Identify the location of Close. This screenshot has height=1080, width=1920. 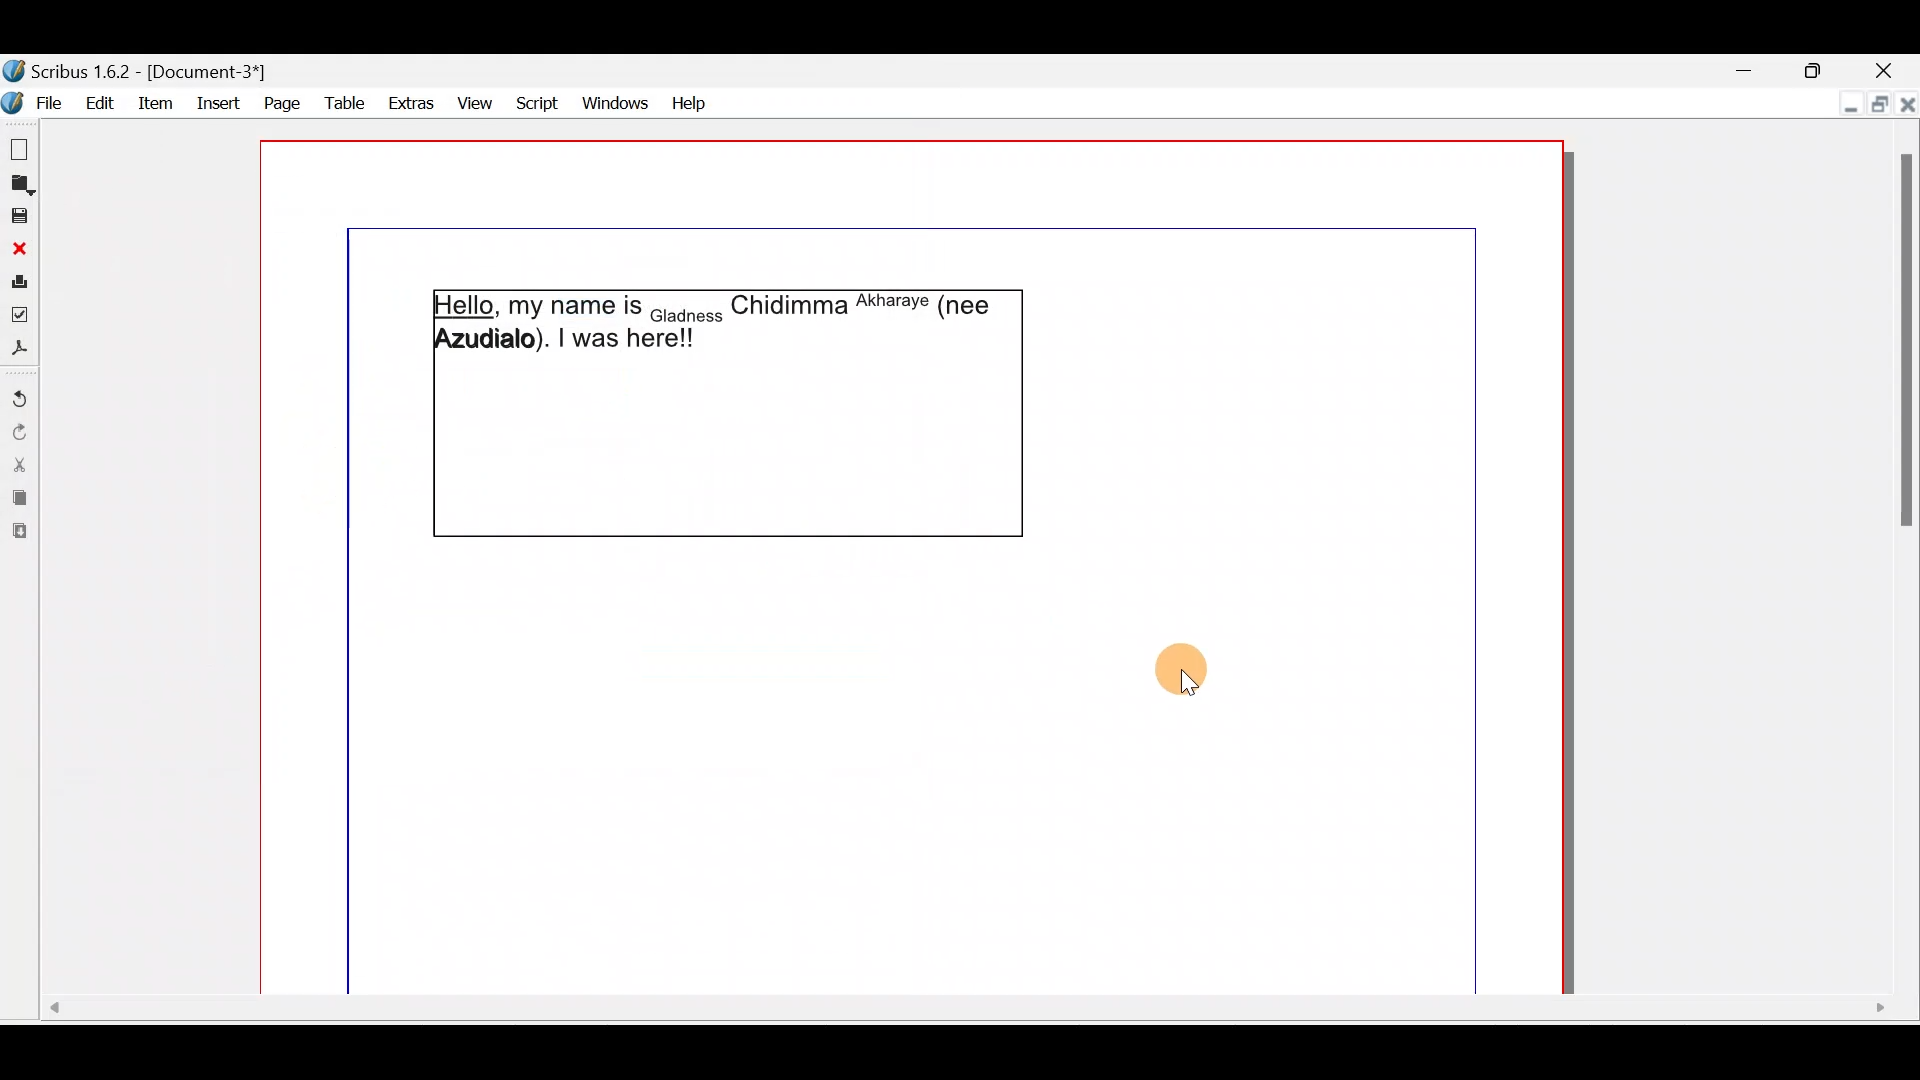
(1908, 109).